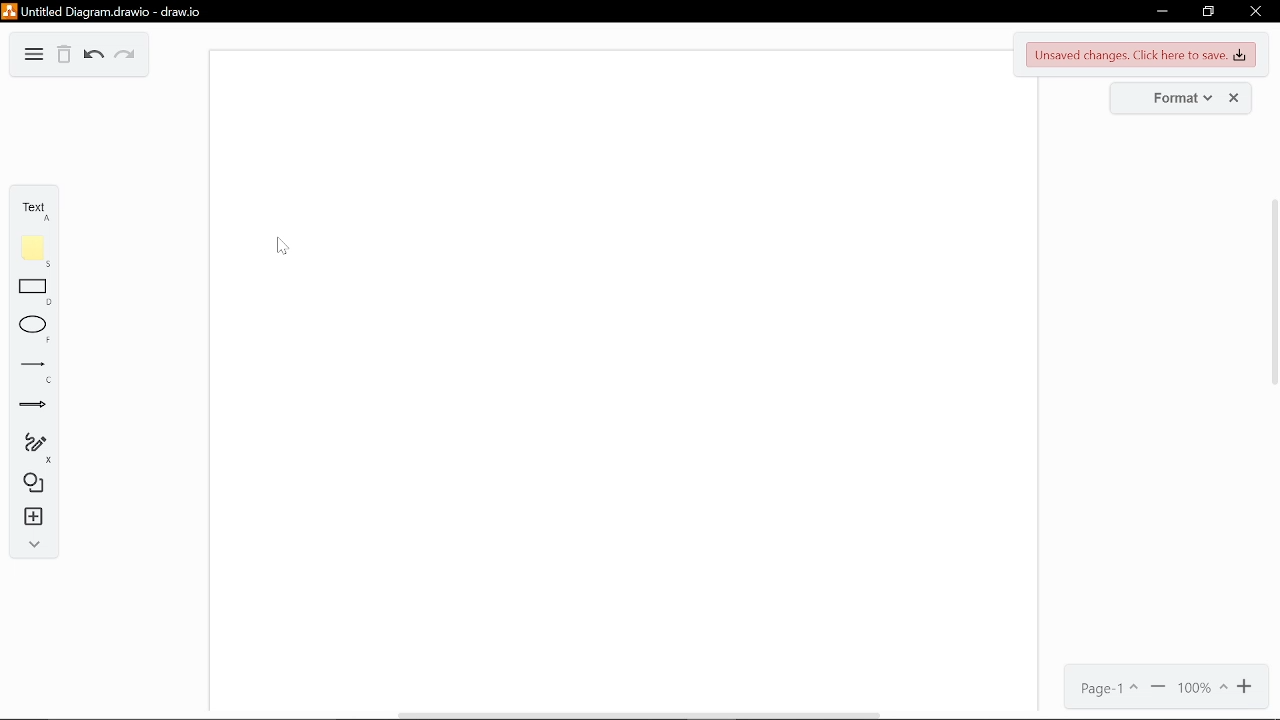  Describe the element at coordinates (1272, 291) in the screenshot. I see `vertical scrollbar` at that location.